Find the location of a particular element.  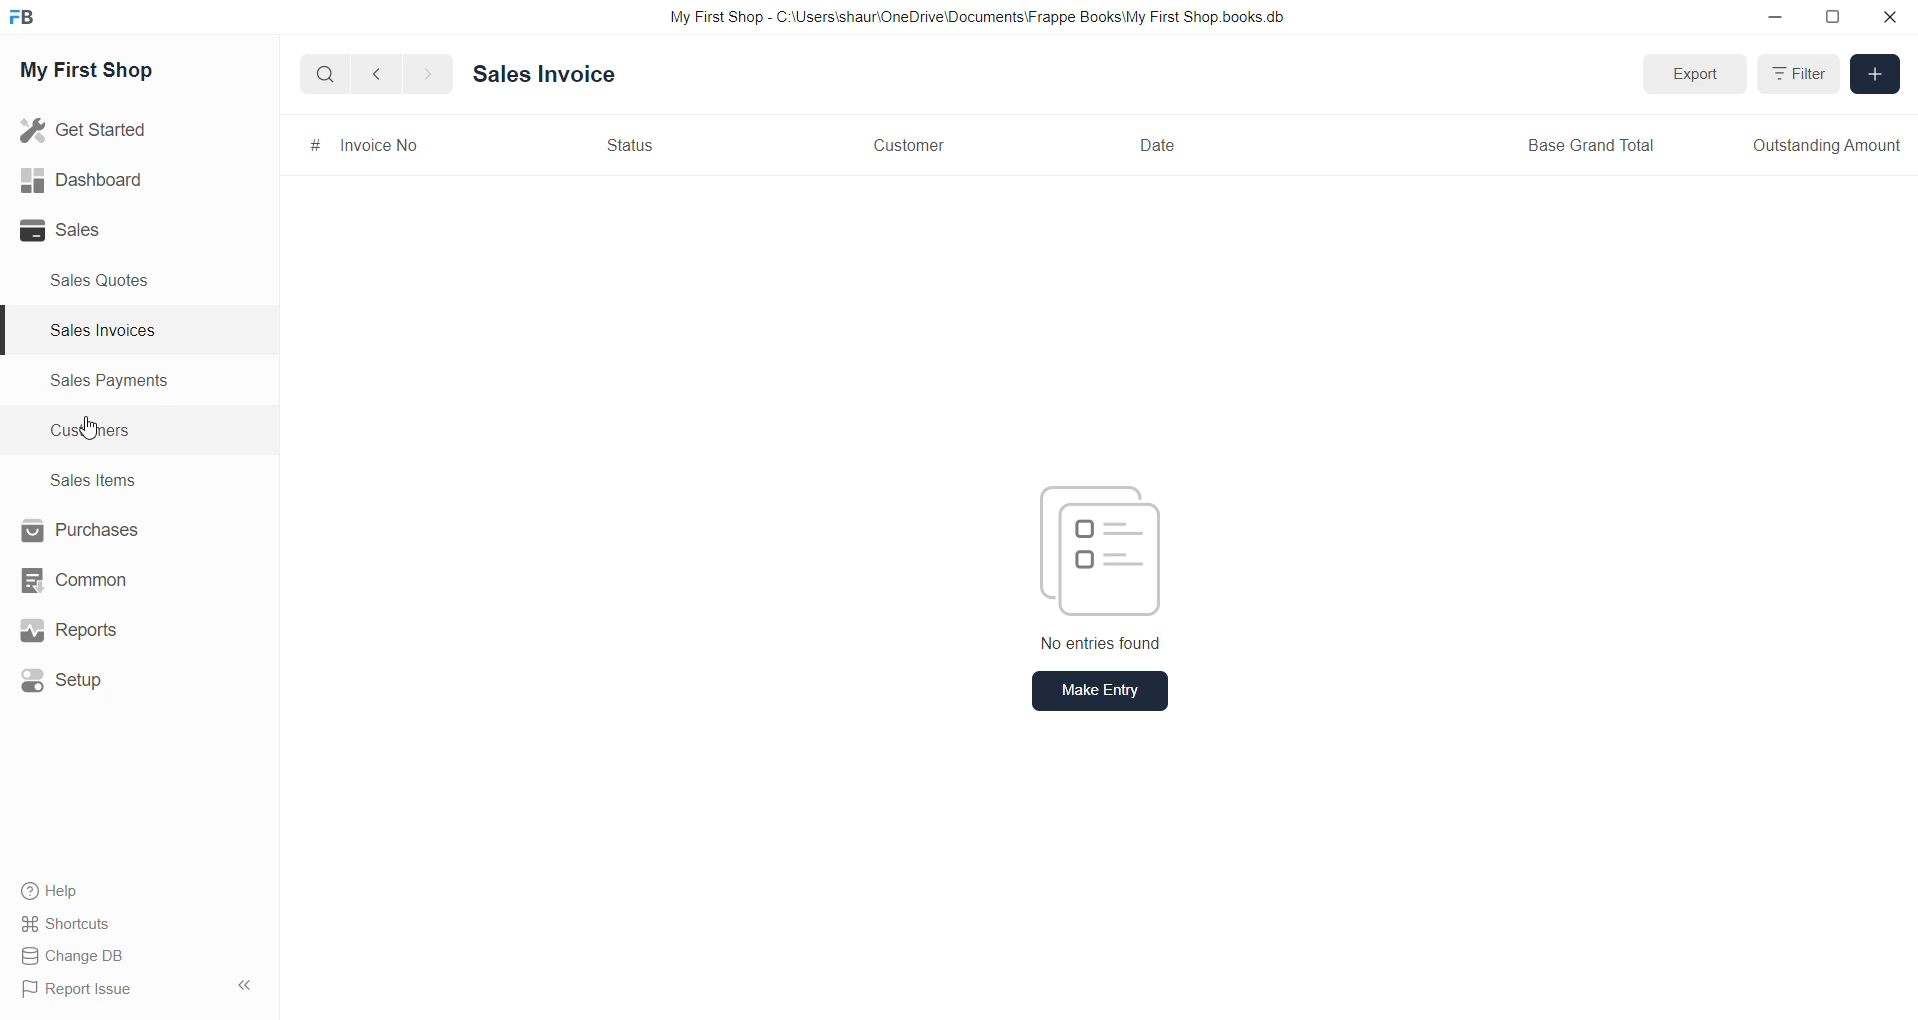

Export is located at coordinates (1698, 75).